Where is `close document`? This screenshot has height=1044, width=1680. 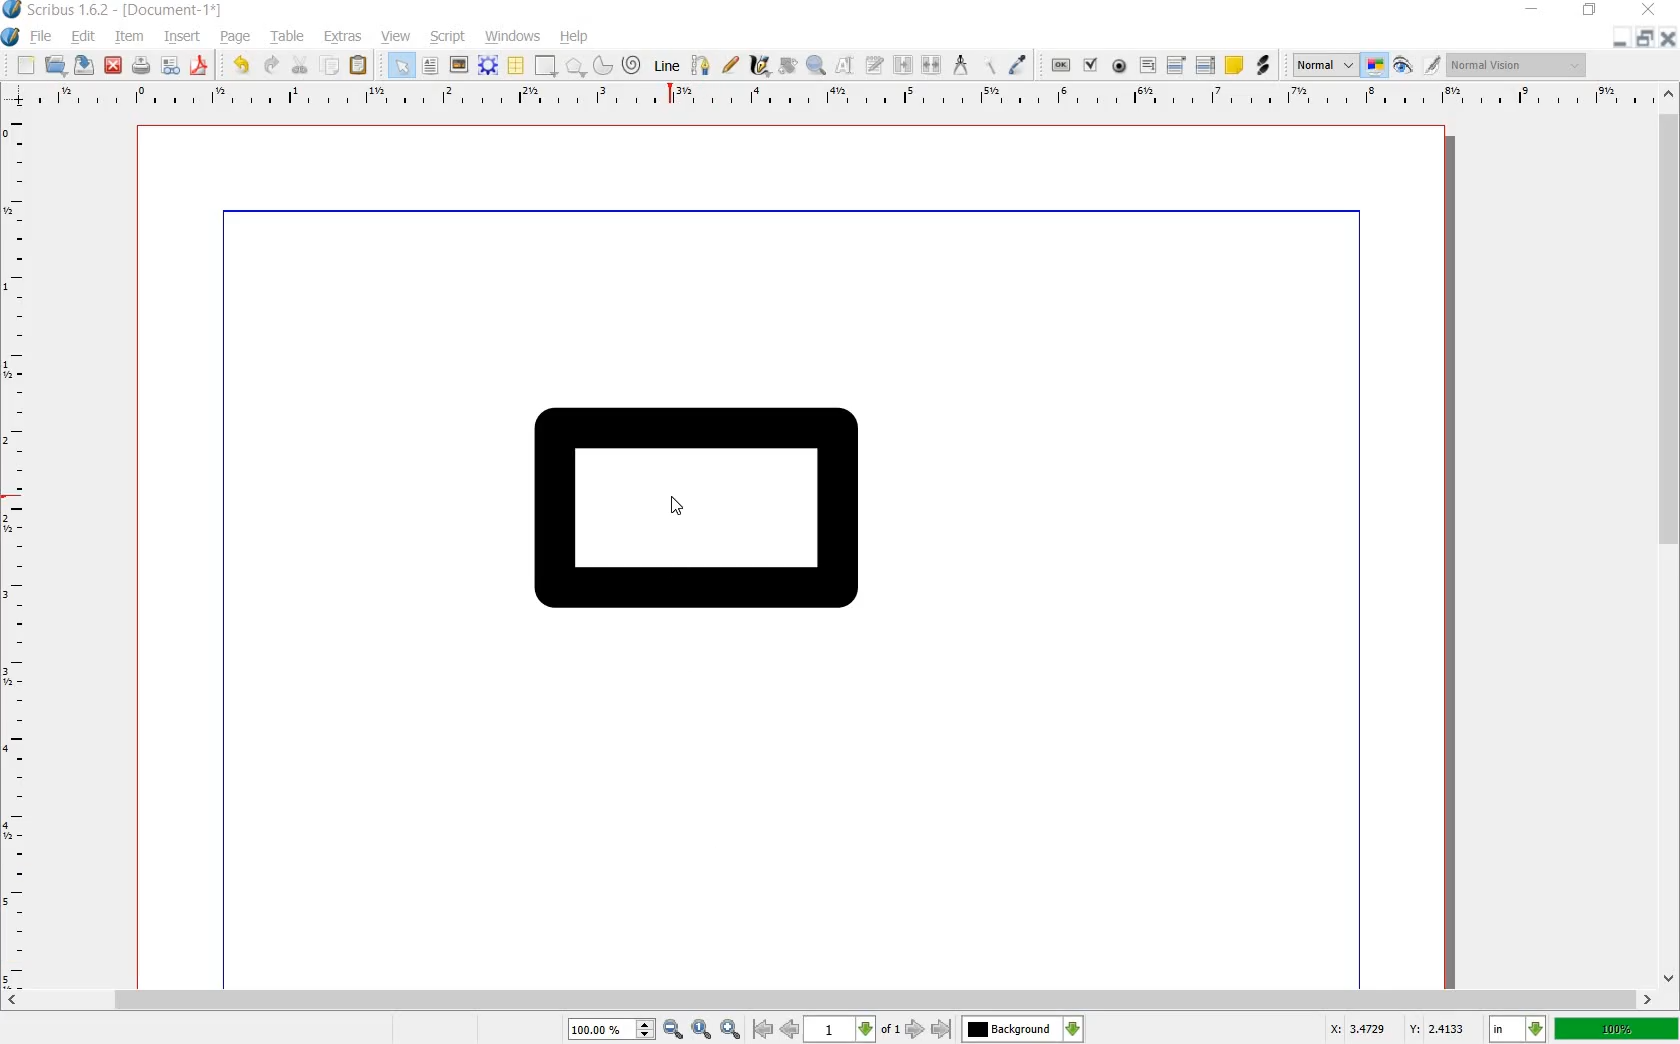 close document is located at coordinates (1670, 36).